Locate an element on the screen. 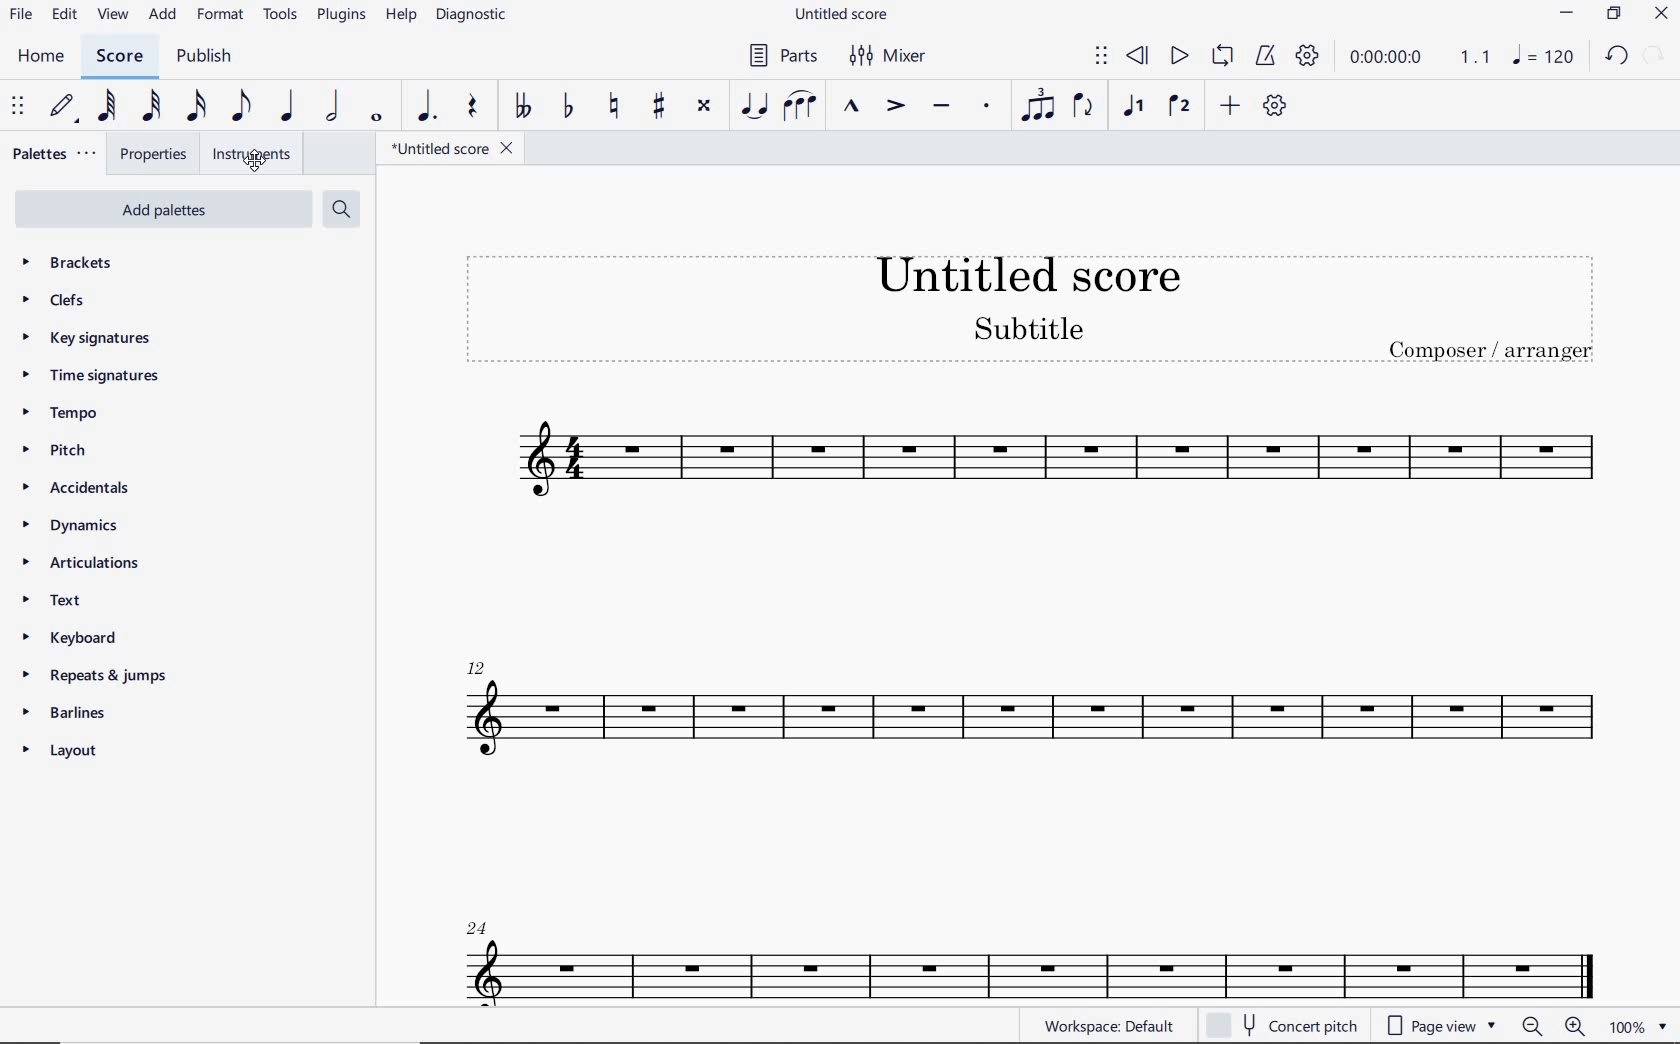  TOGGLE NATURAL is located at coordinates (613, 107).